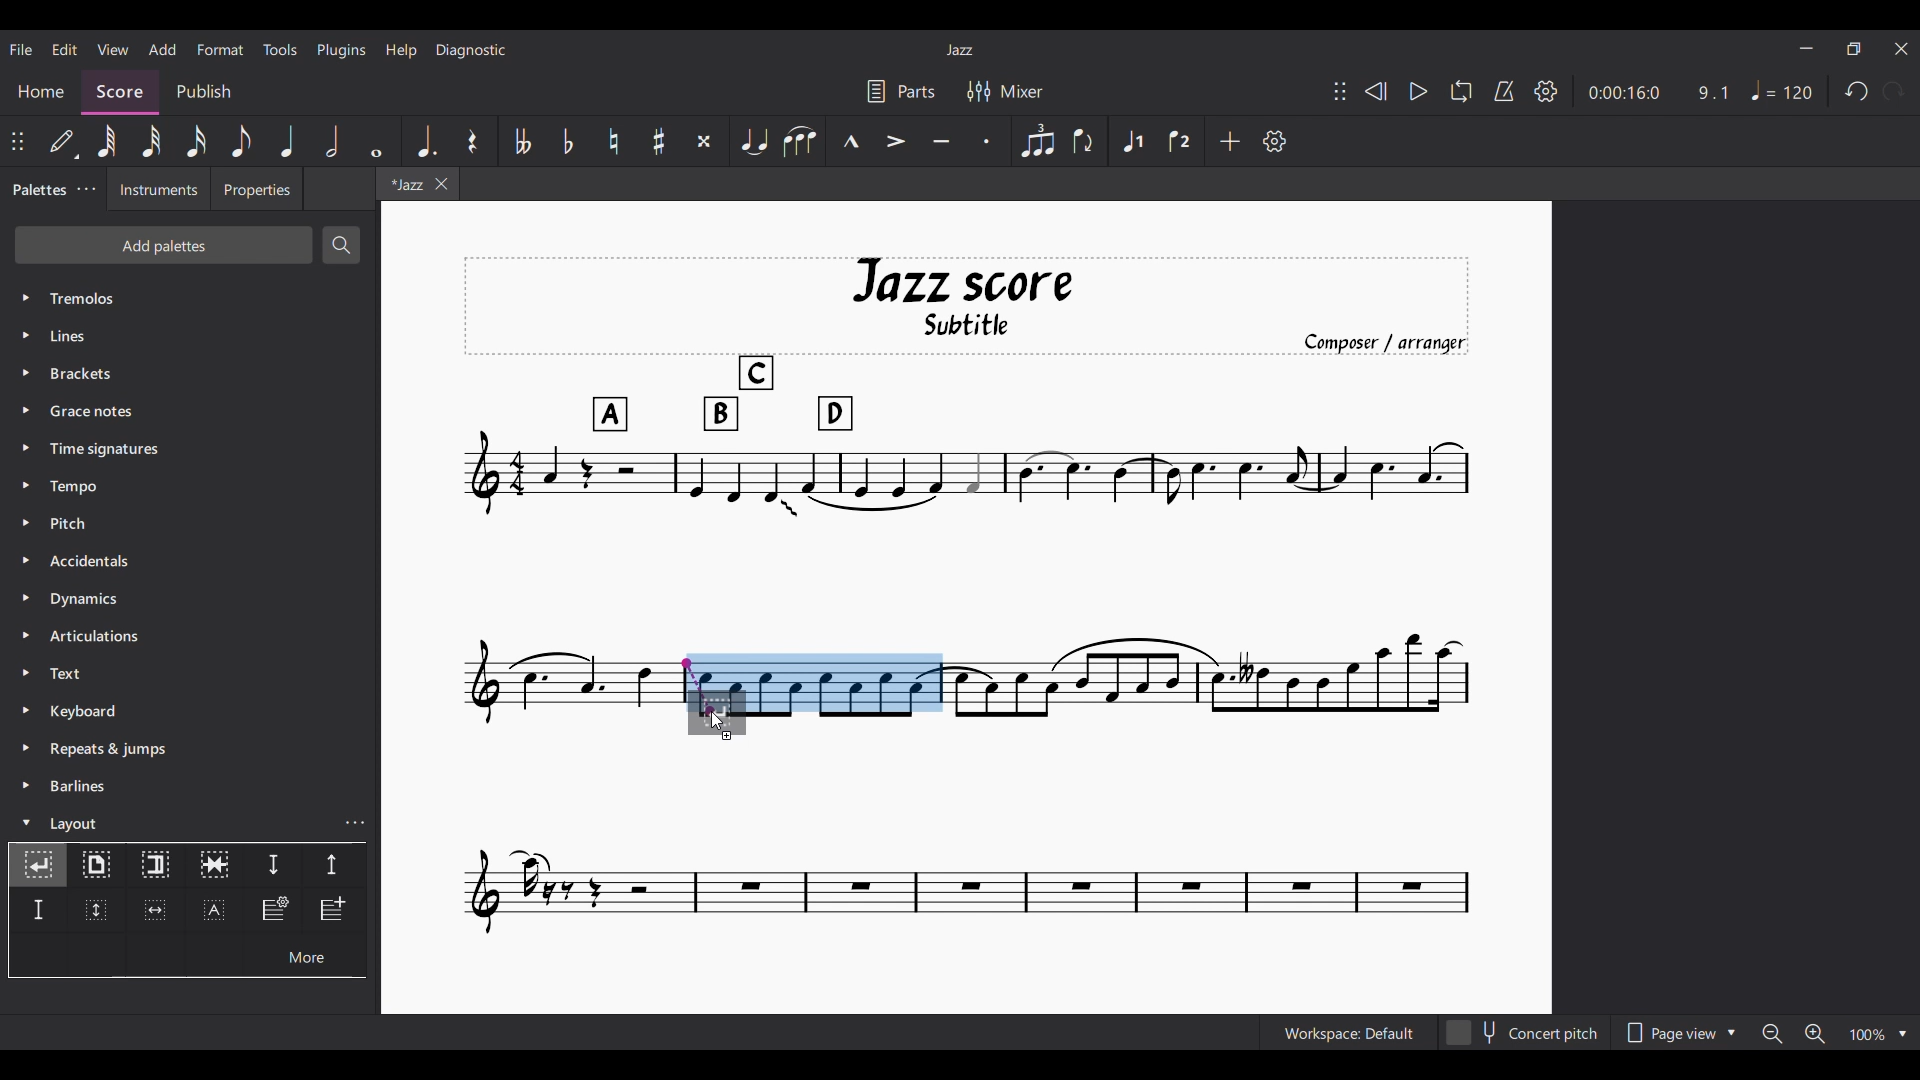 The height and width of the screenshot is (1080, 1920). I want to click on Repeats and jumps, so click(190, 749).